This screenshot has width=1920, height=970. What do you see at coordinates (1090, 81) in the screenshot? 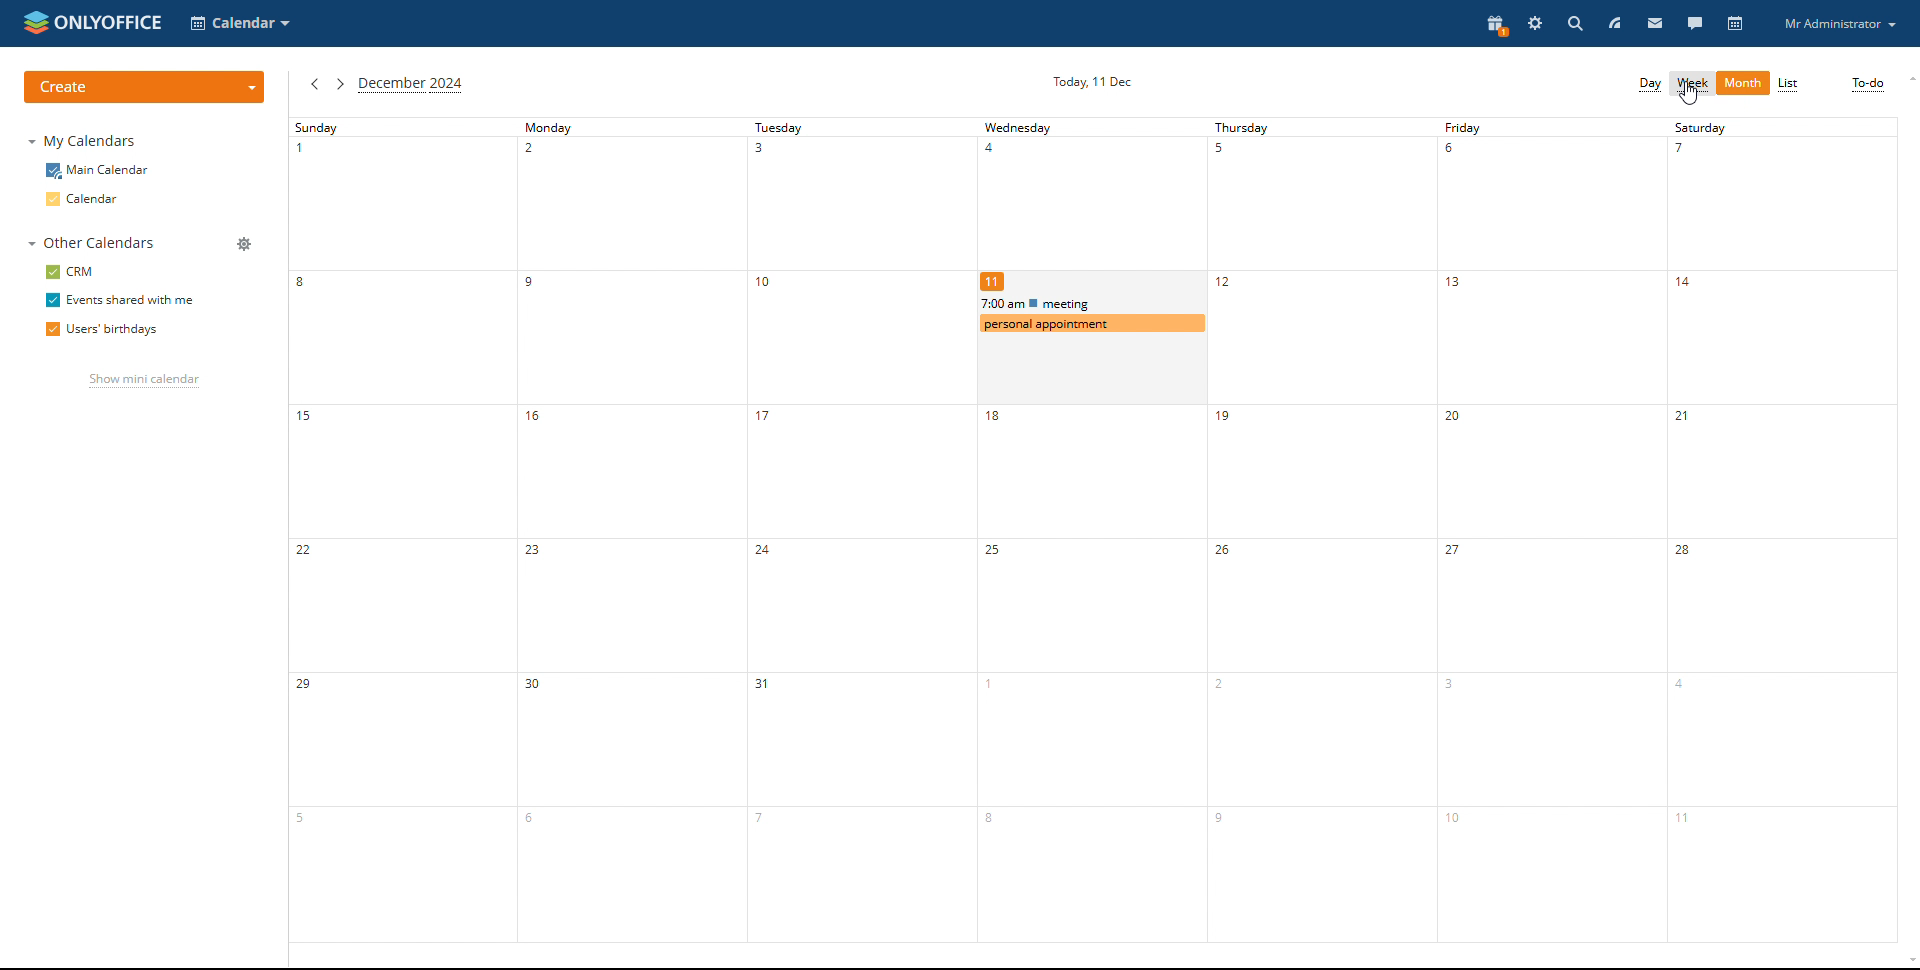
I see `current date` at bounding box center [1090, 81].